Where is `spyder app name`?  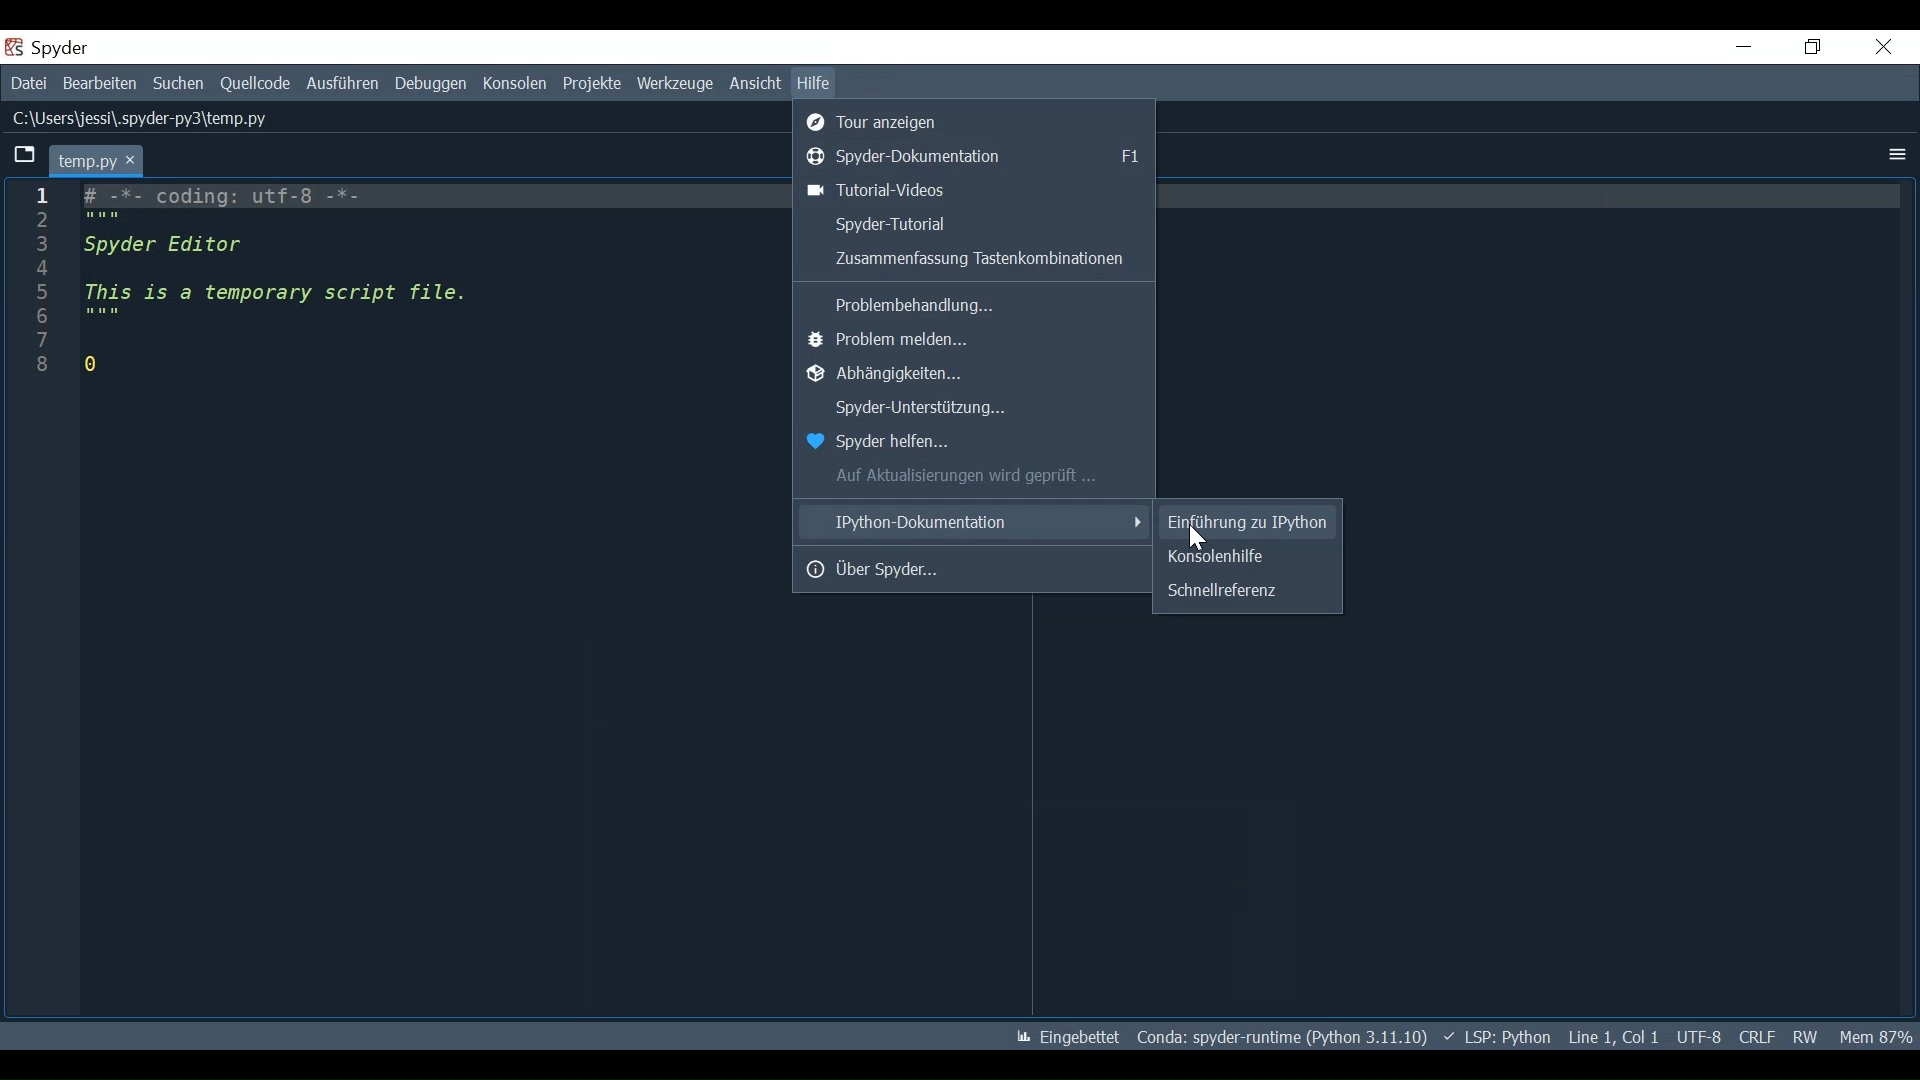 spyder app name is located at coordinates (103, 47).